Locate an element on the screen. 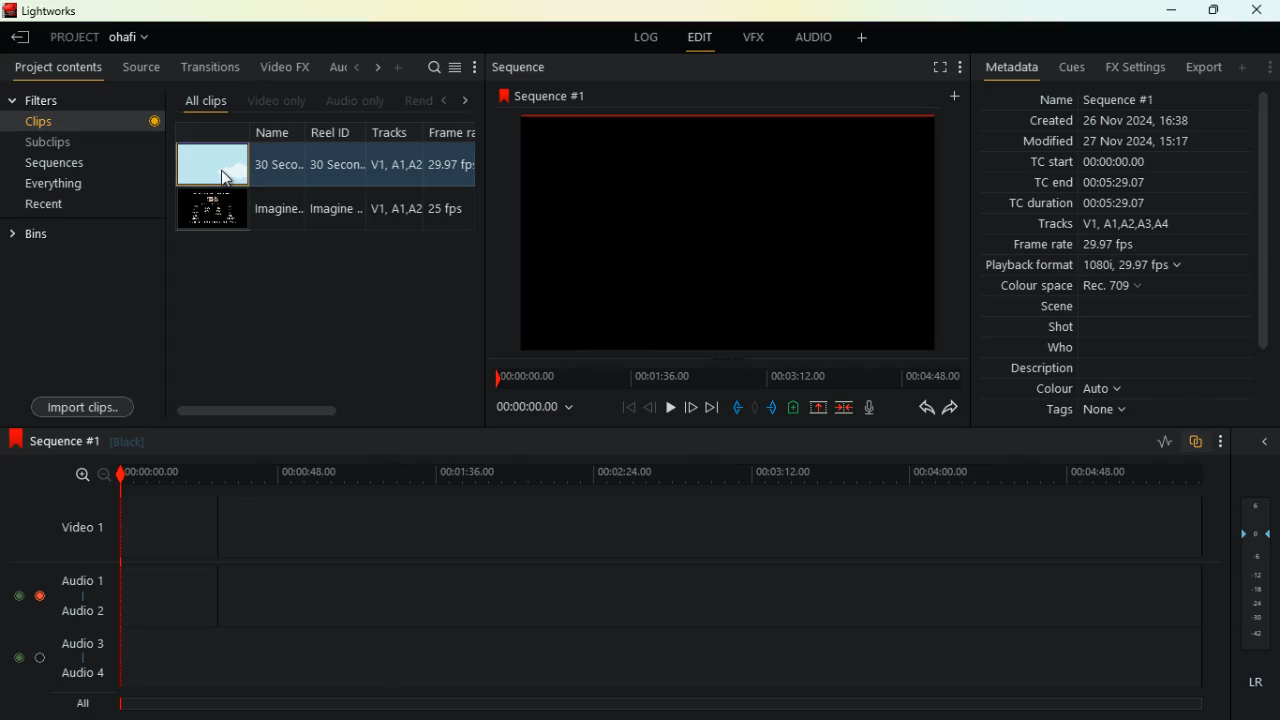 This screenshot has width=1280, height=720. more is located at coordinates (1221, 441).